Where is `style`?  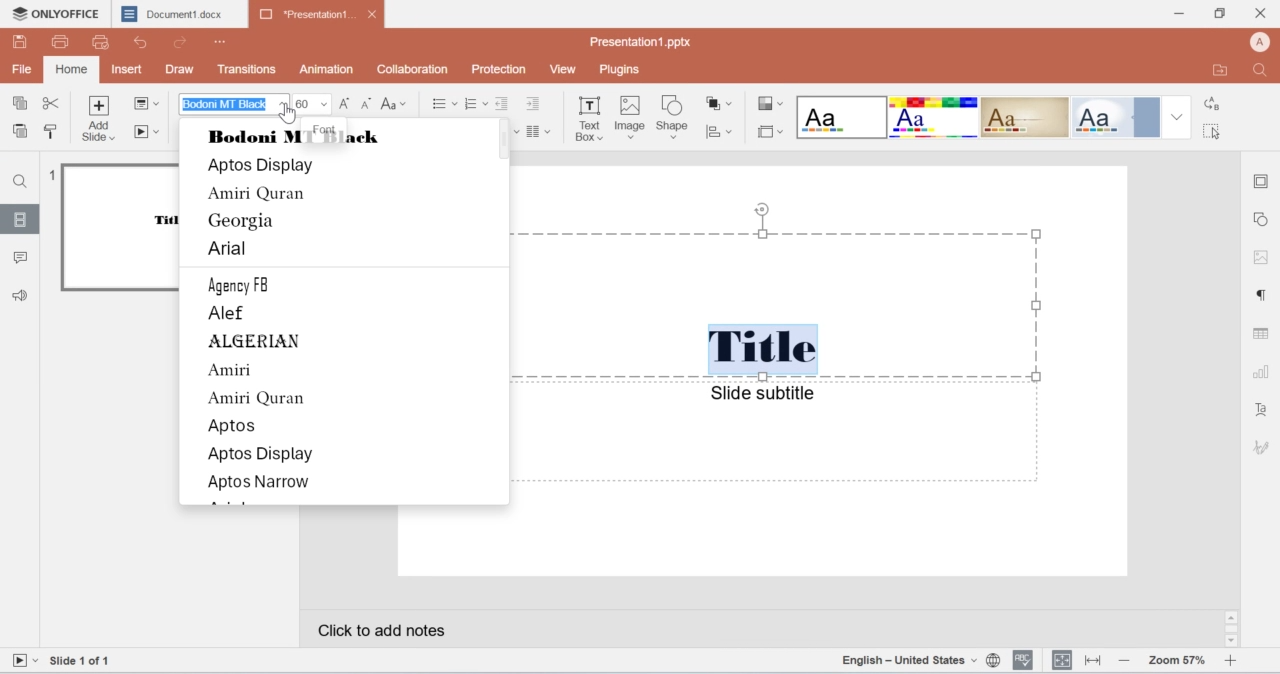
style is located at coordinates (770, 105).